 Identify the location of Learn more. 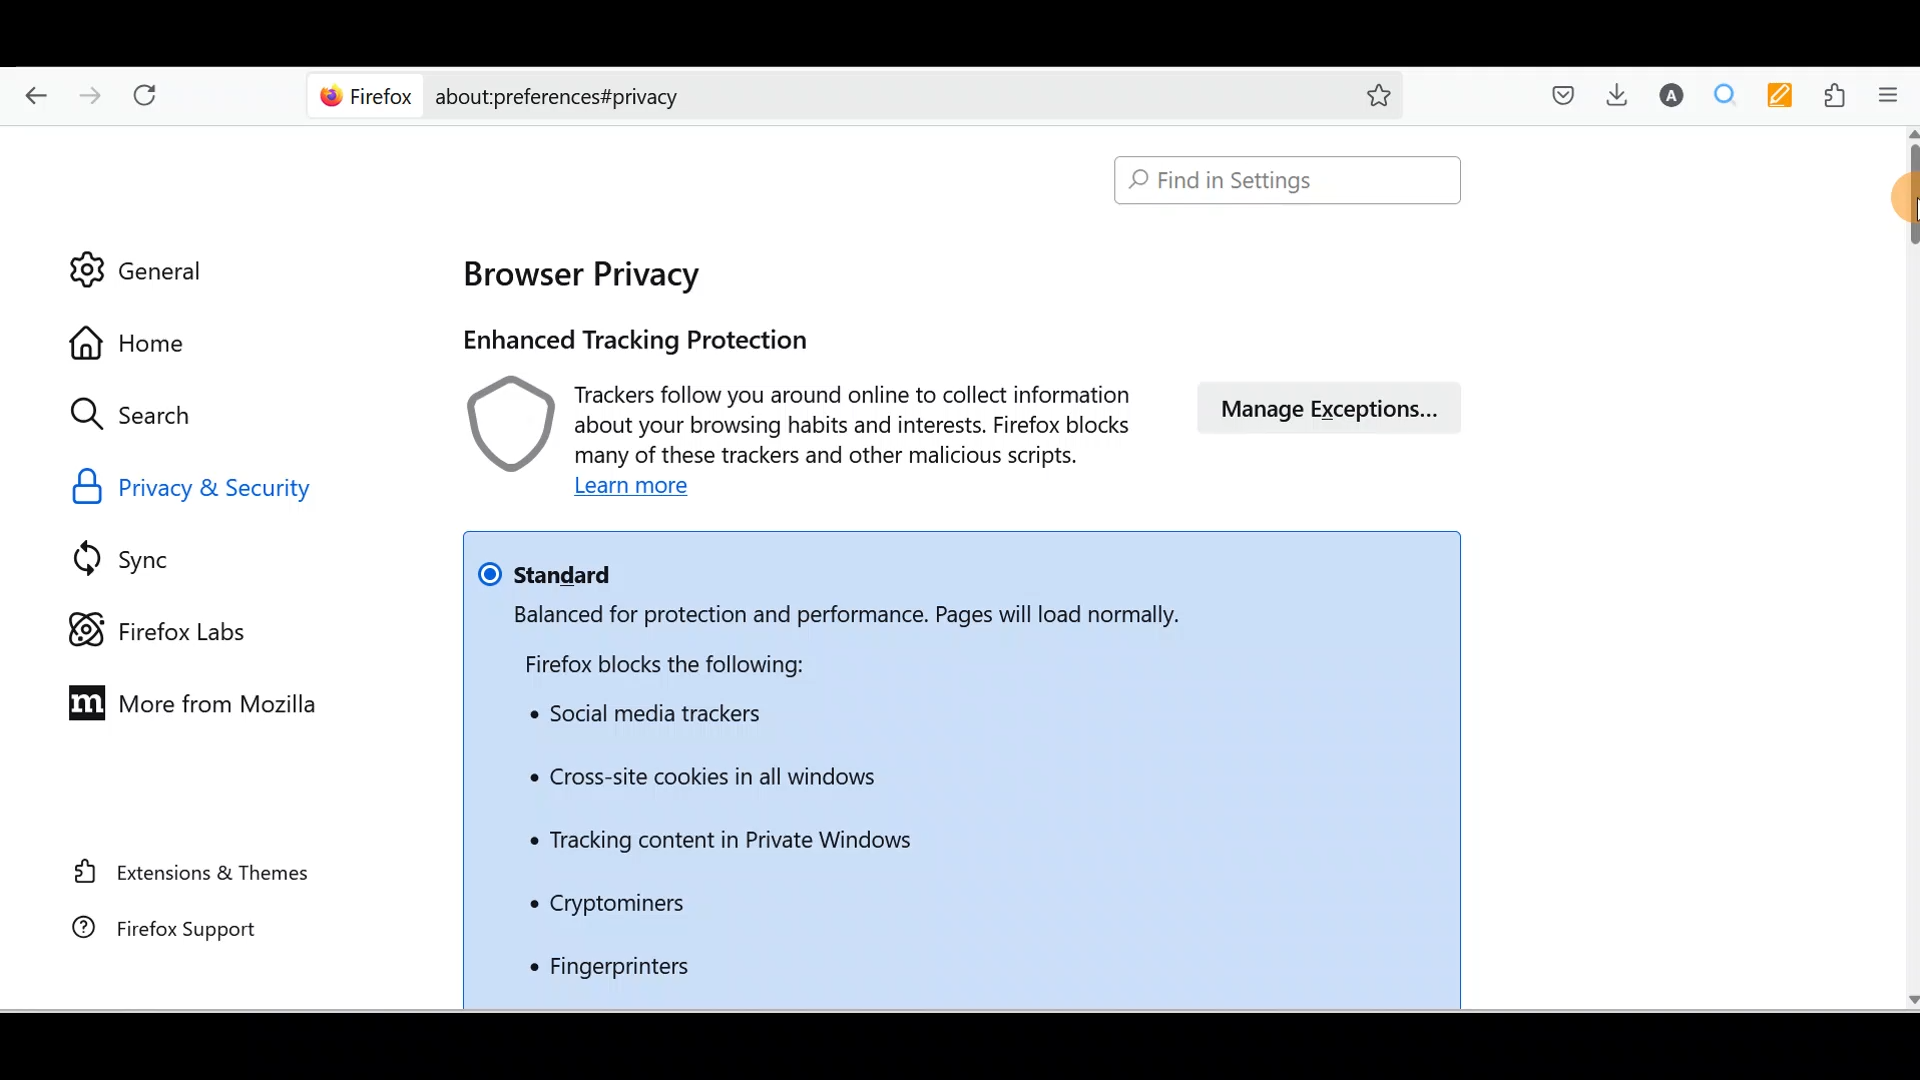
(629, 488).